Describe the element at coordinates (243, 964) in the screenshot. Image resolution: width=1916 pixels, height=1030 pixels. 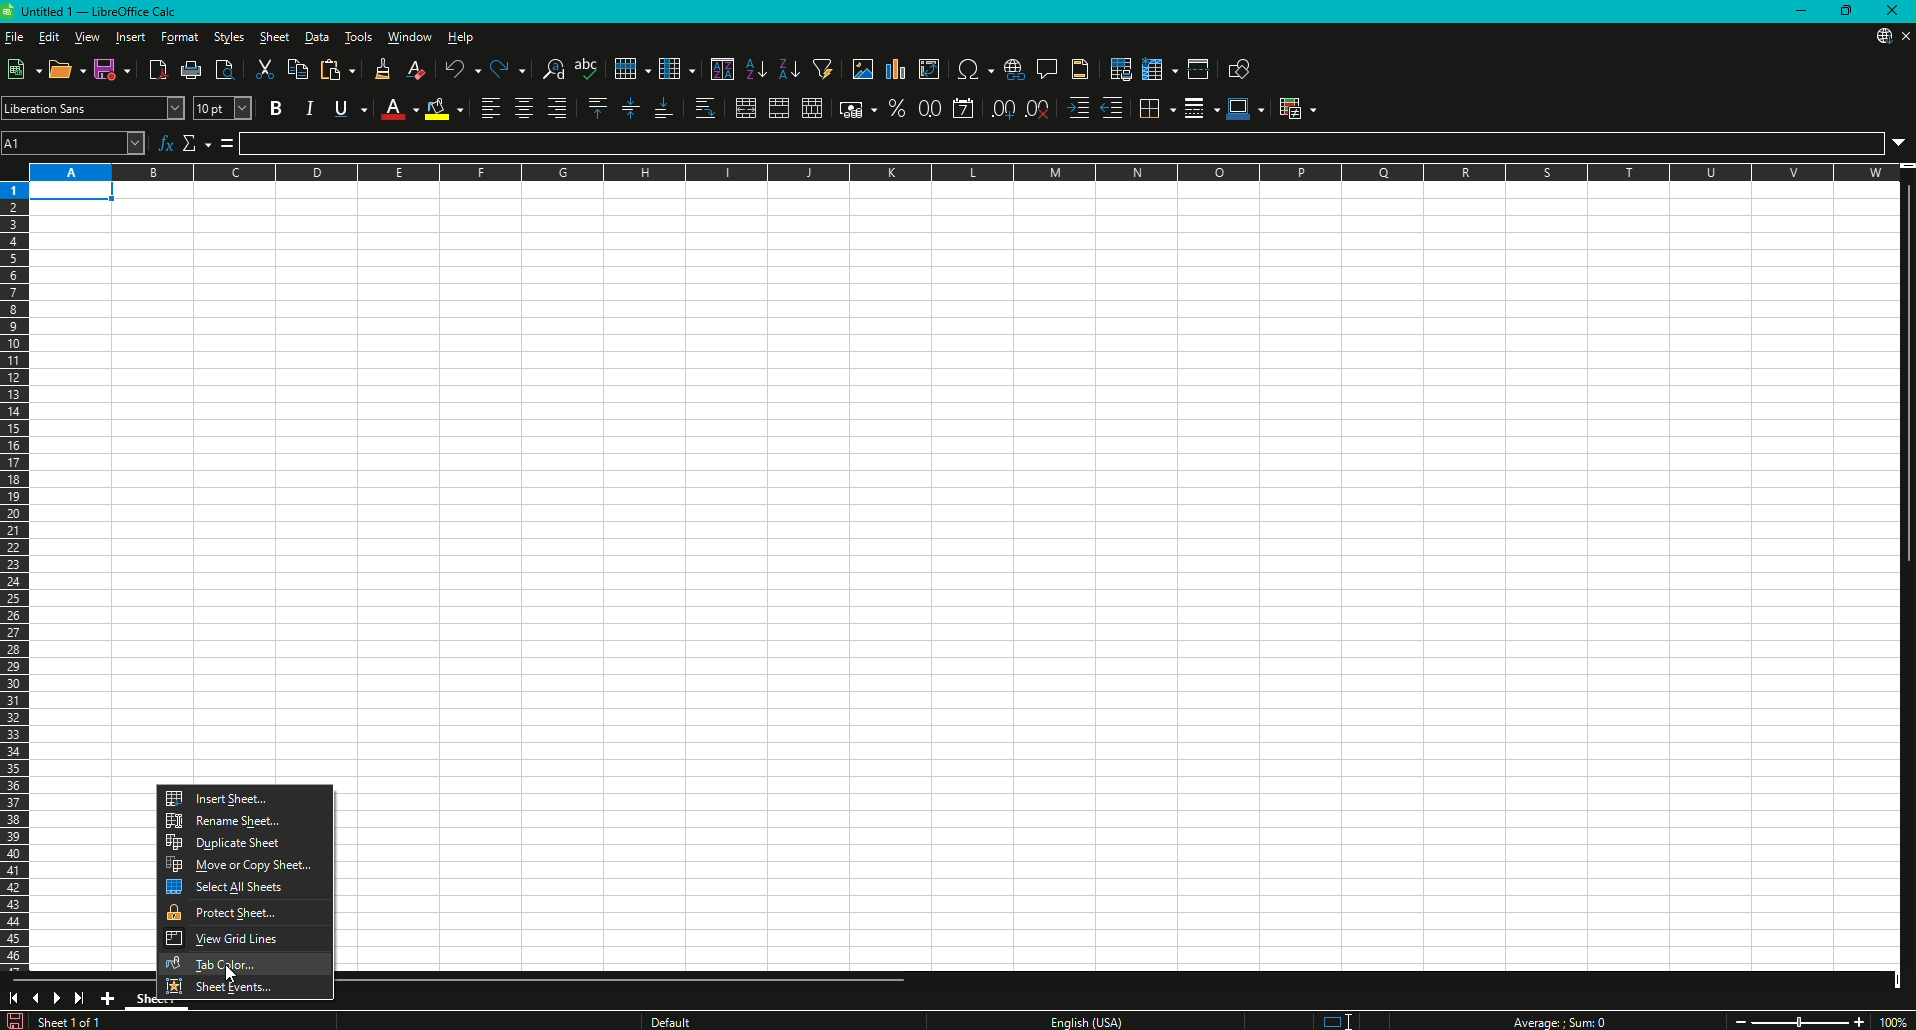
I see `Tab Color` at that location.